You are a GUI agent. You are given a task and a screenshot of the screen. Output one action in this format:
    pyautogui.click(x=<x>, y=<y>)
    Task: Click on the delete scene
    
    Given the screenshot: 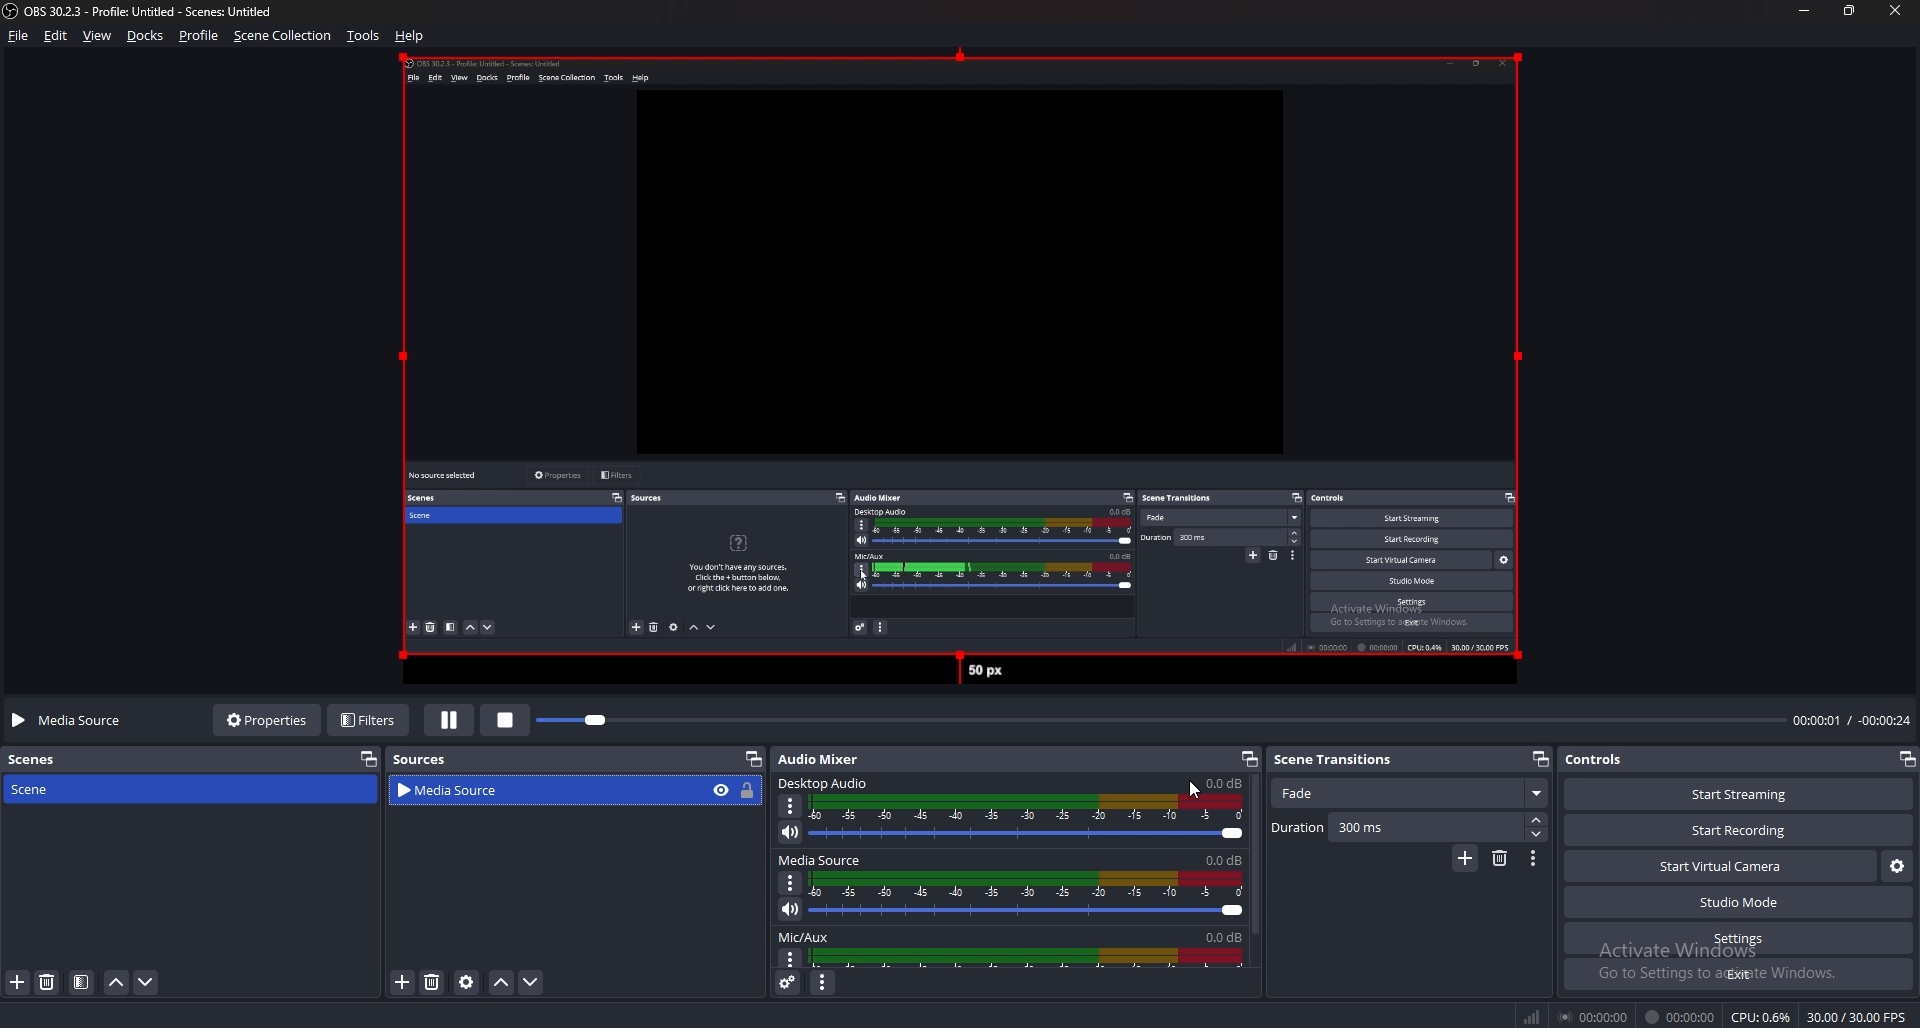 What is the action you would take?
    pyautogui.click(x=48, y=981)
    